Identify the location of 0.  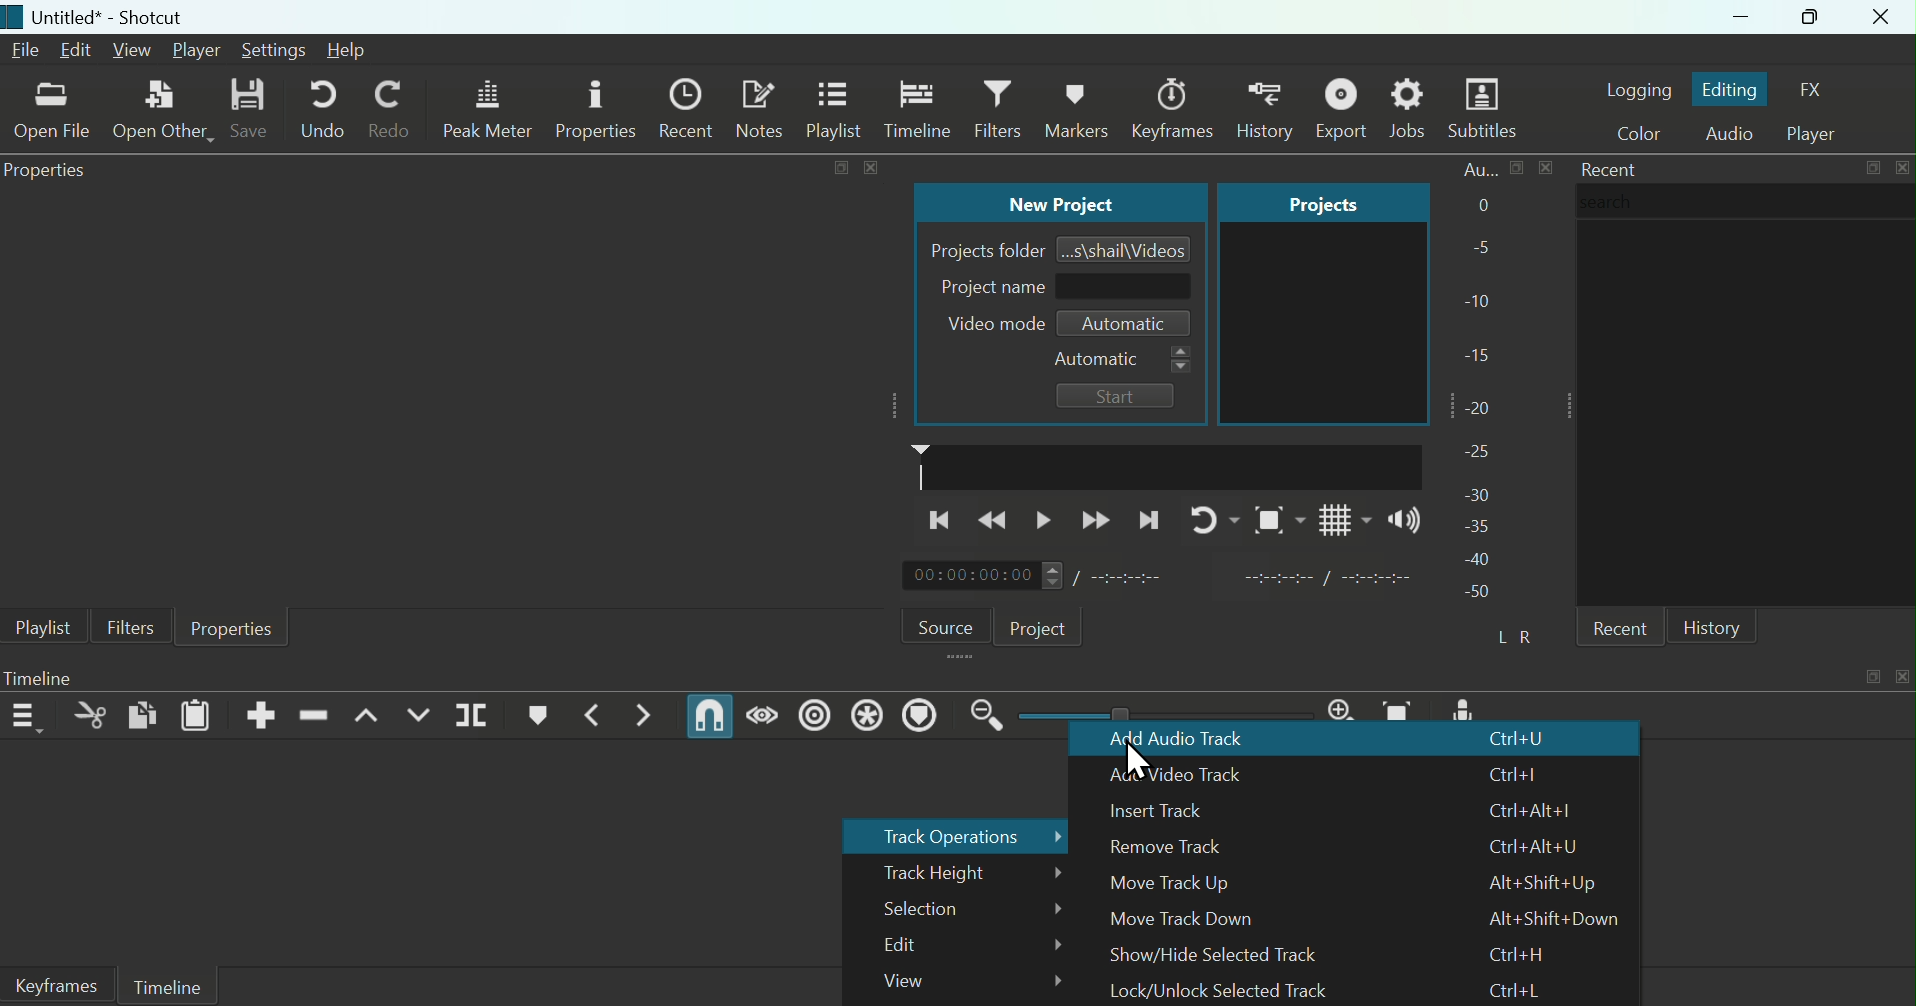
(1480, 207).